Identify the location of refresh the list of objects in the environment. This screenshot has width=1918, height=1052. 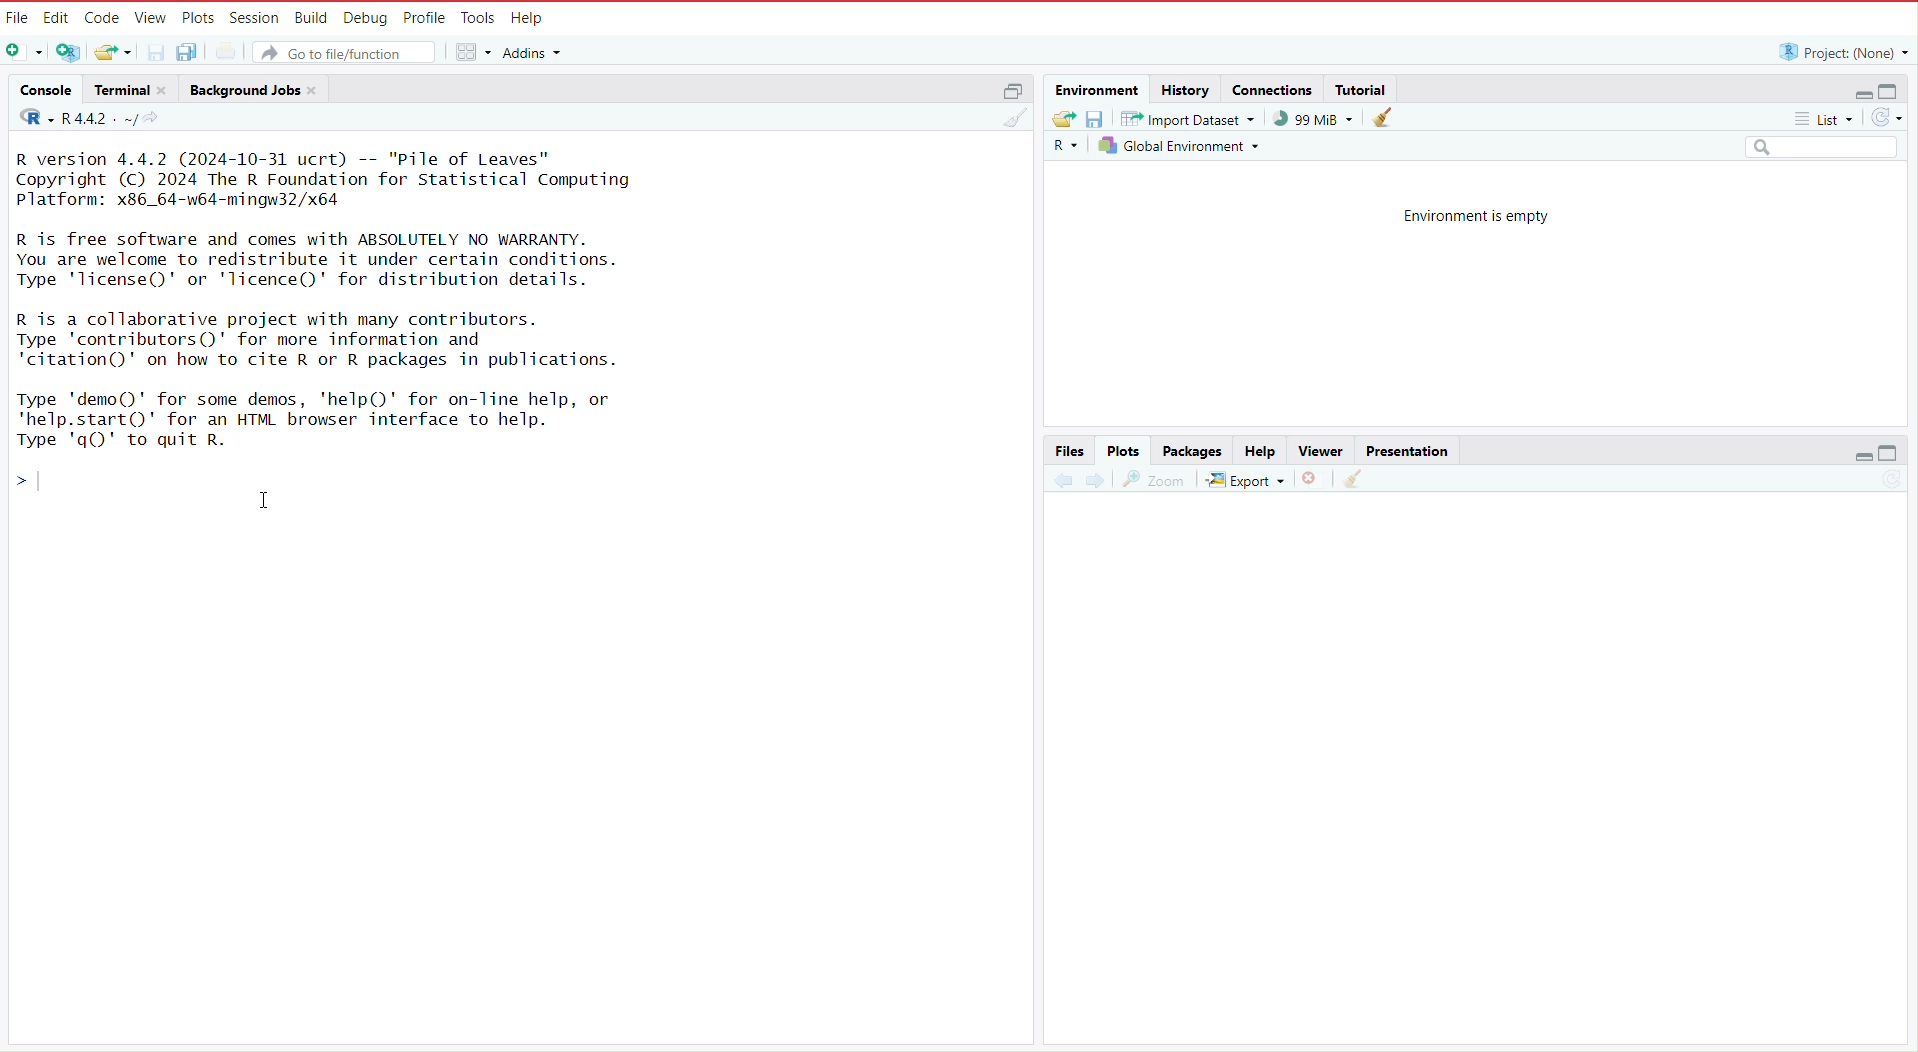
(1894, 119).